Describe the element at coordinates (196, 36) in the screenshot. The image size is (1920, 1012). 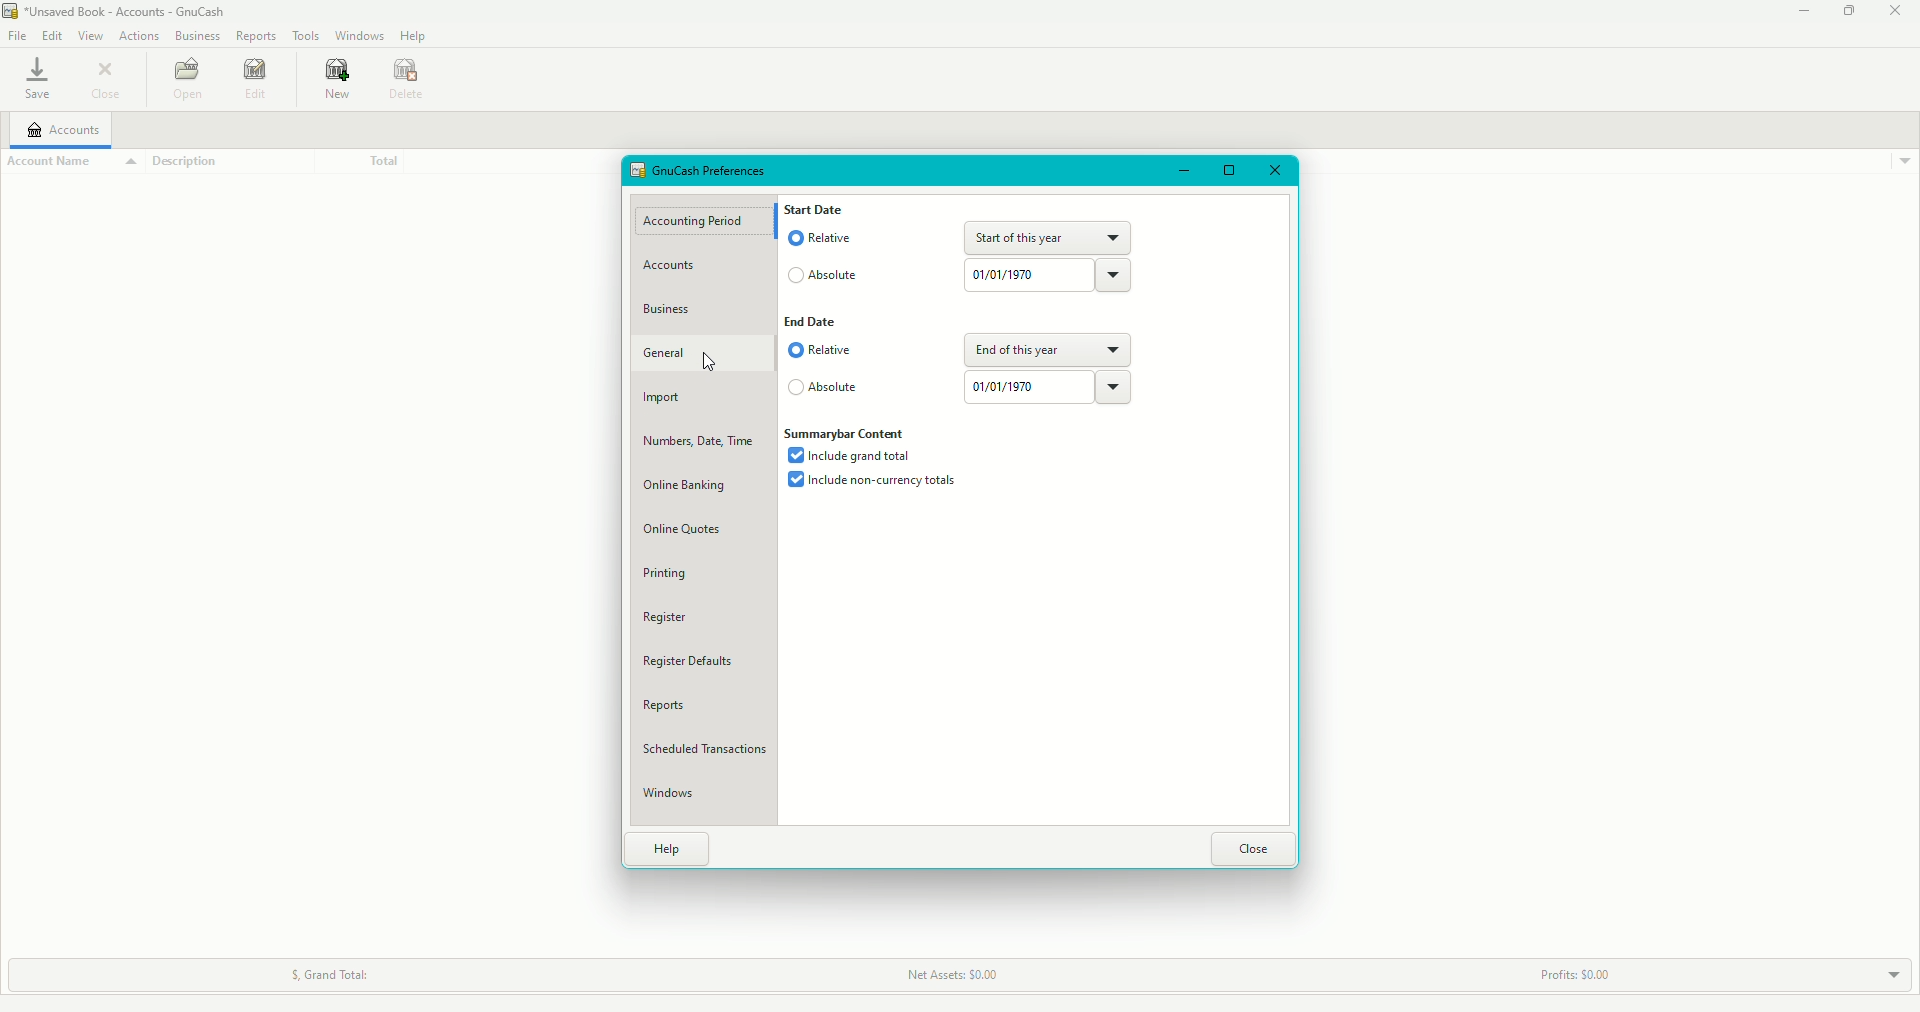
I see `Business` at that location.